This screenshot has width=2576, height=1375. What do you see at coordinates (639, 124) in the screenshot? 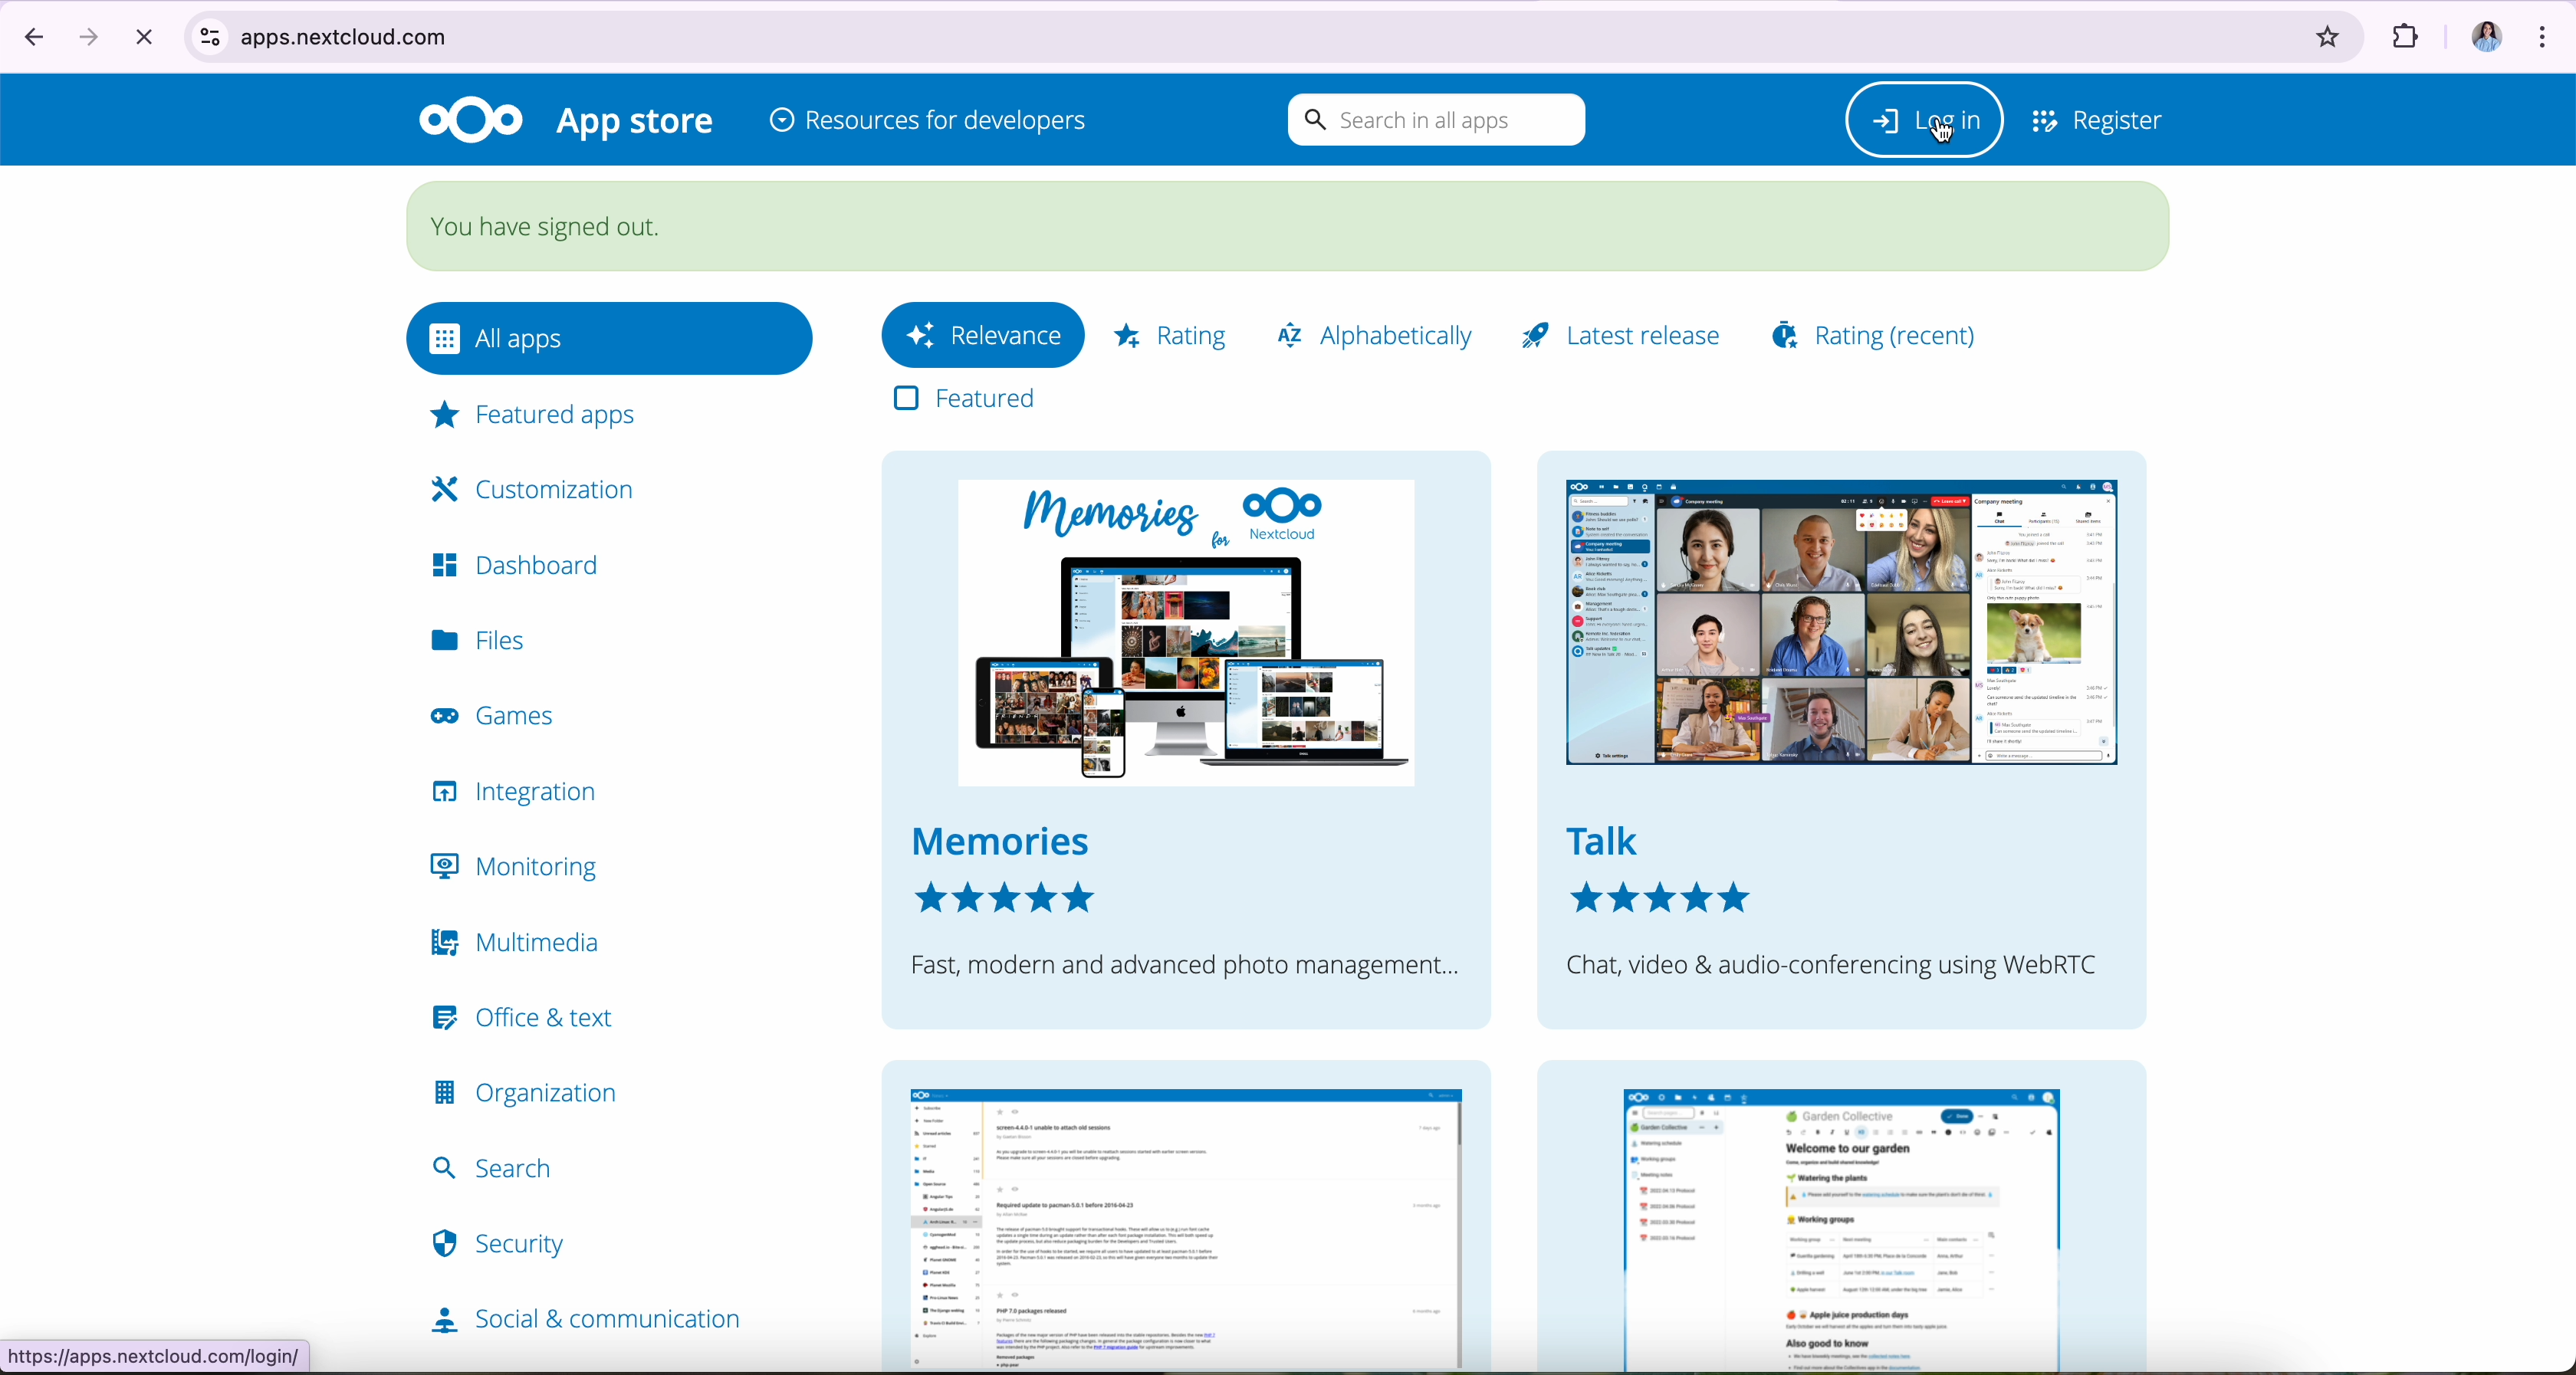
I see `appstore` at bounding box center [639, 124].